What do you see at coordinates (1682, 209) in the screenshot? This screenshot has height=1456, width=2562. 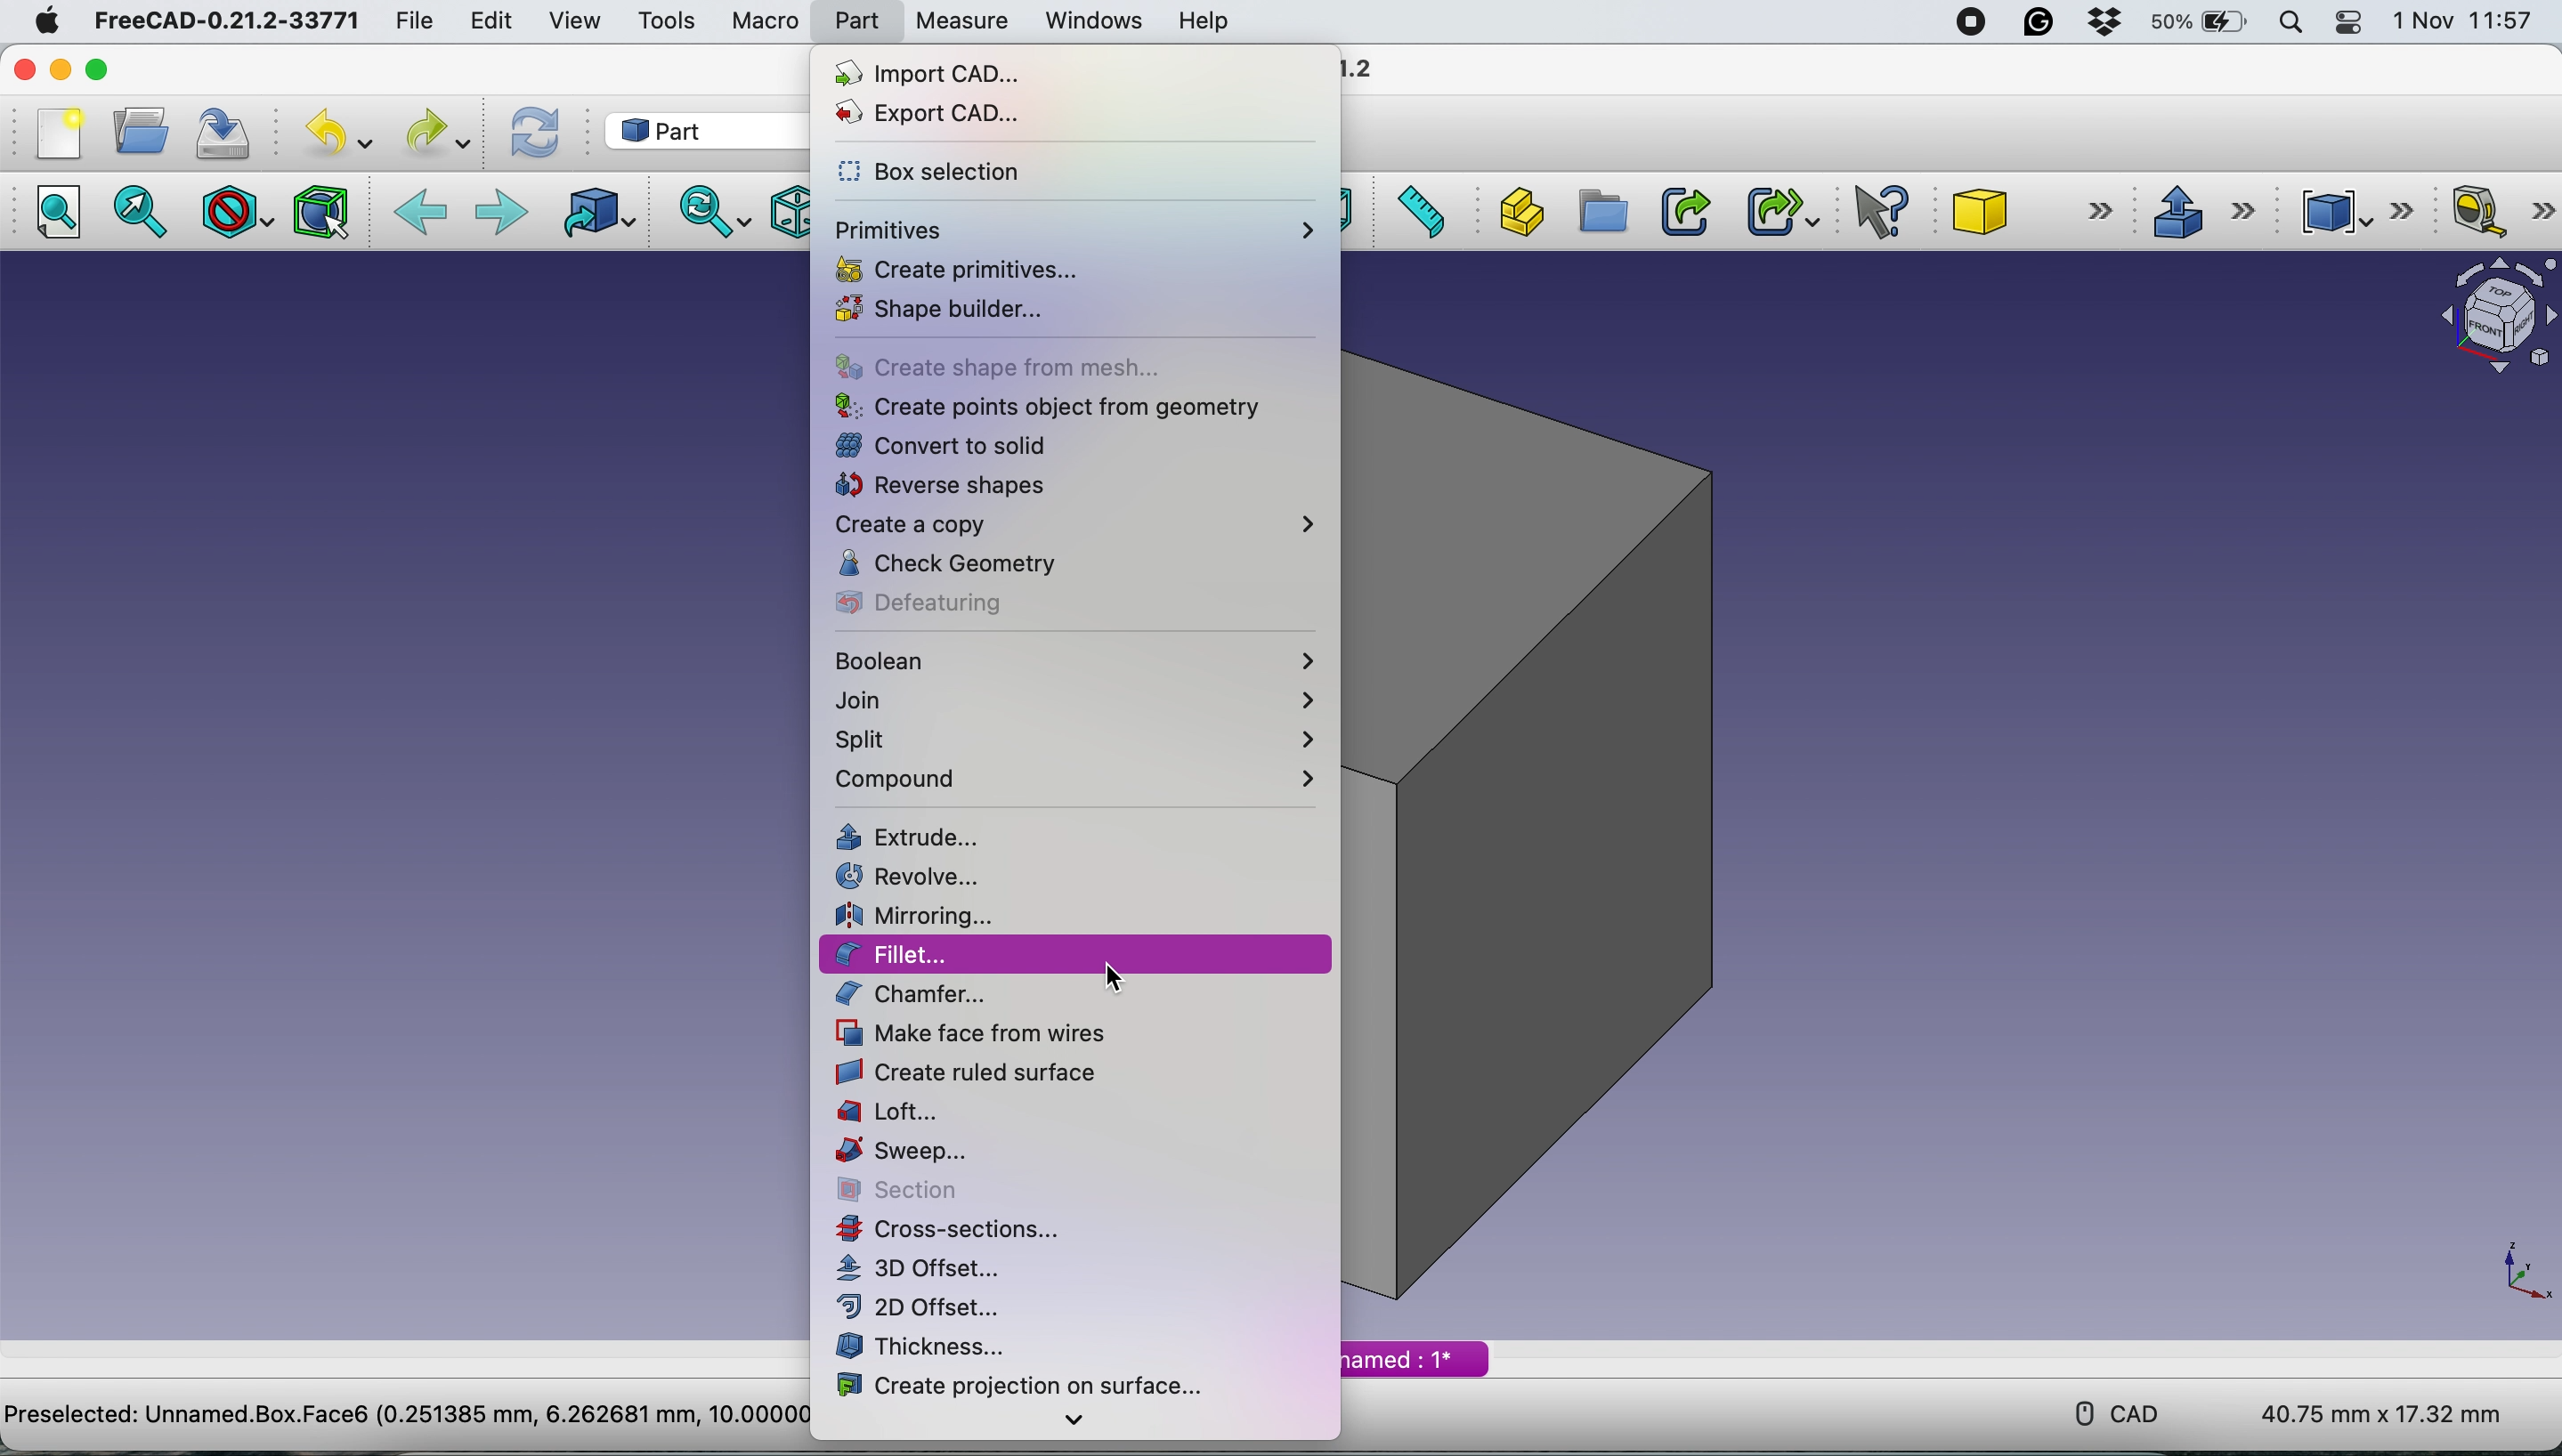 I see `make link` at bounding box center [1682, 209].